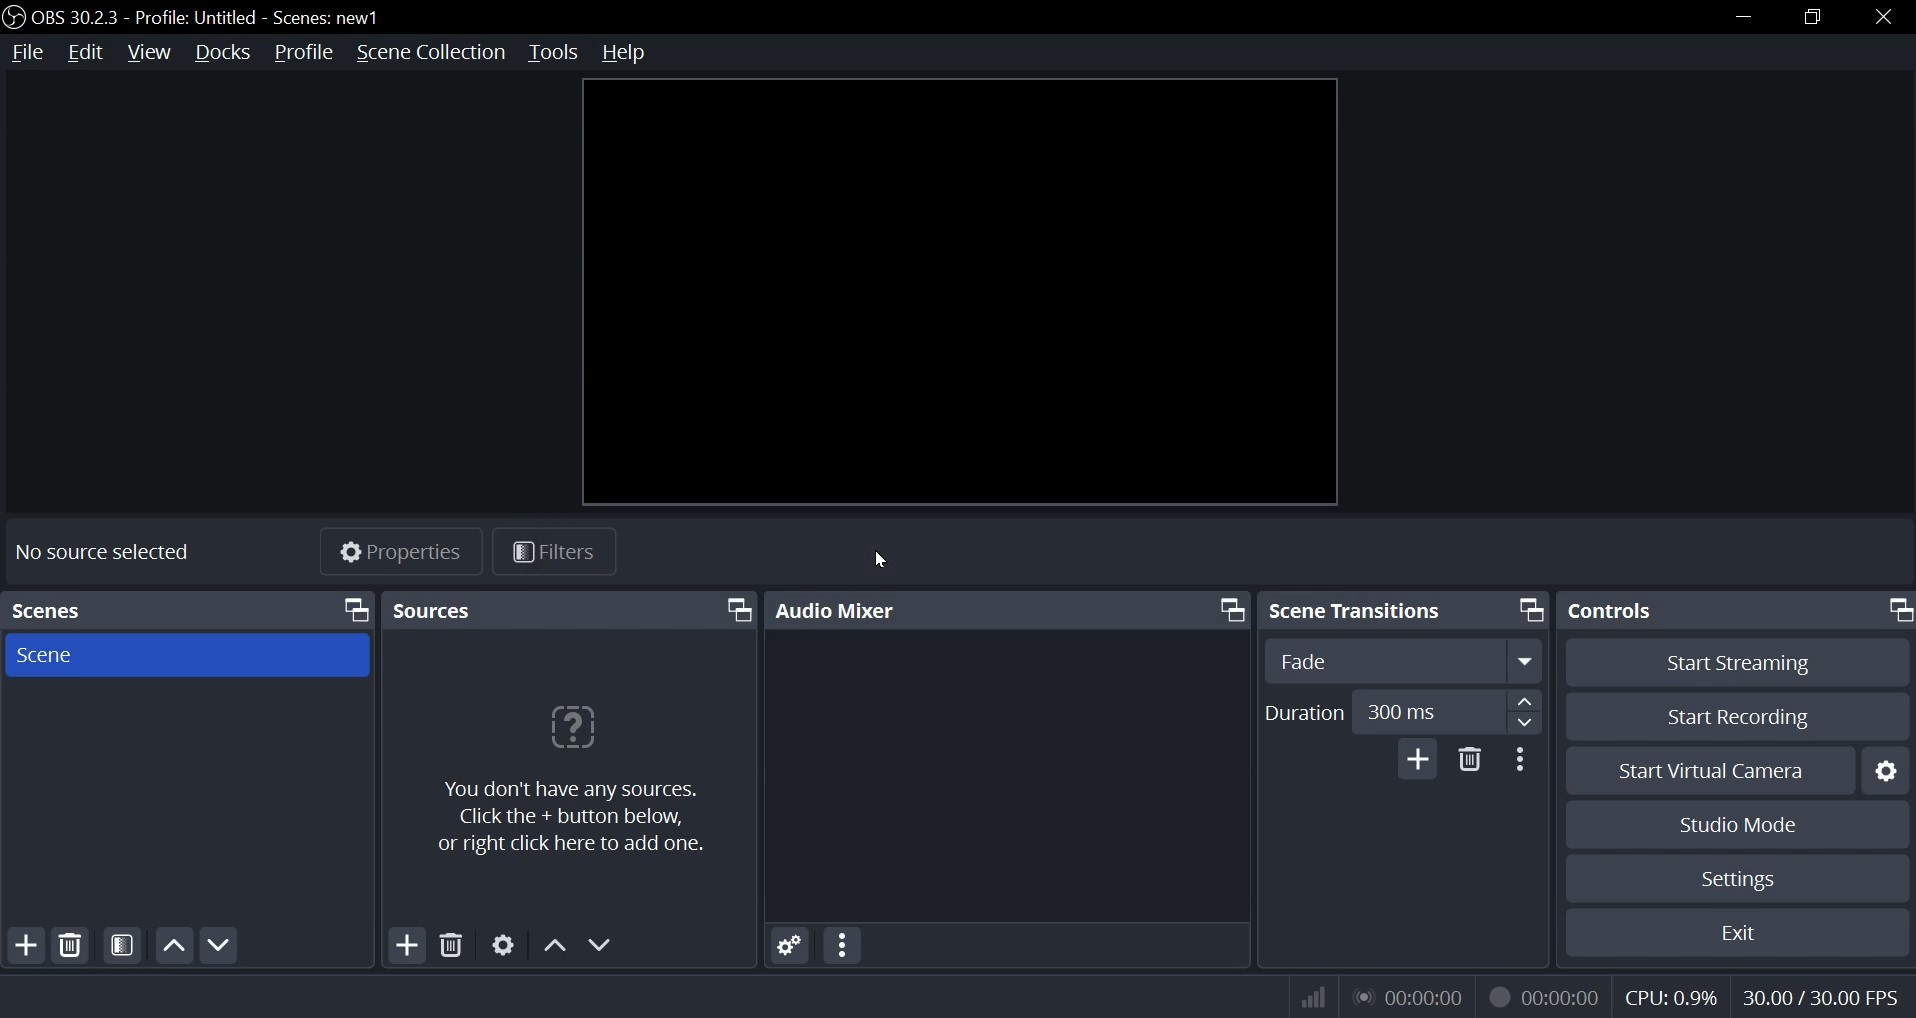  Describe the element at coordinates (173, 944) in the screenshot. I see `move up scene` at that location.